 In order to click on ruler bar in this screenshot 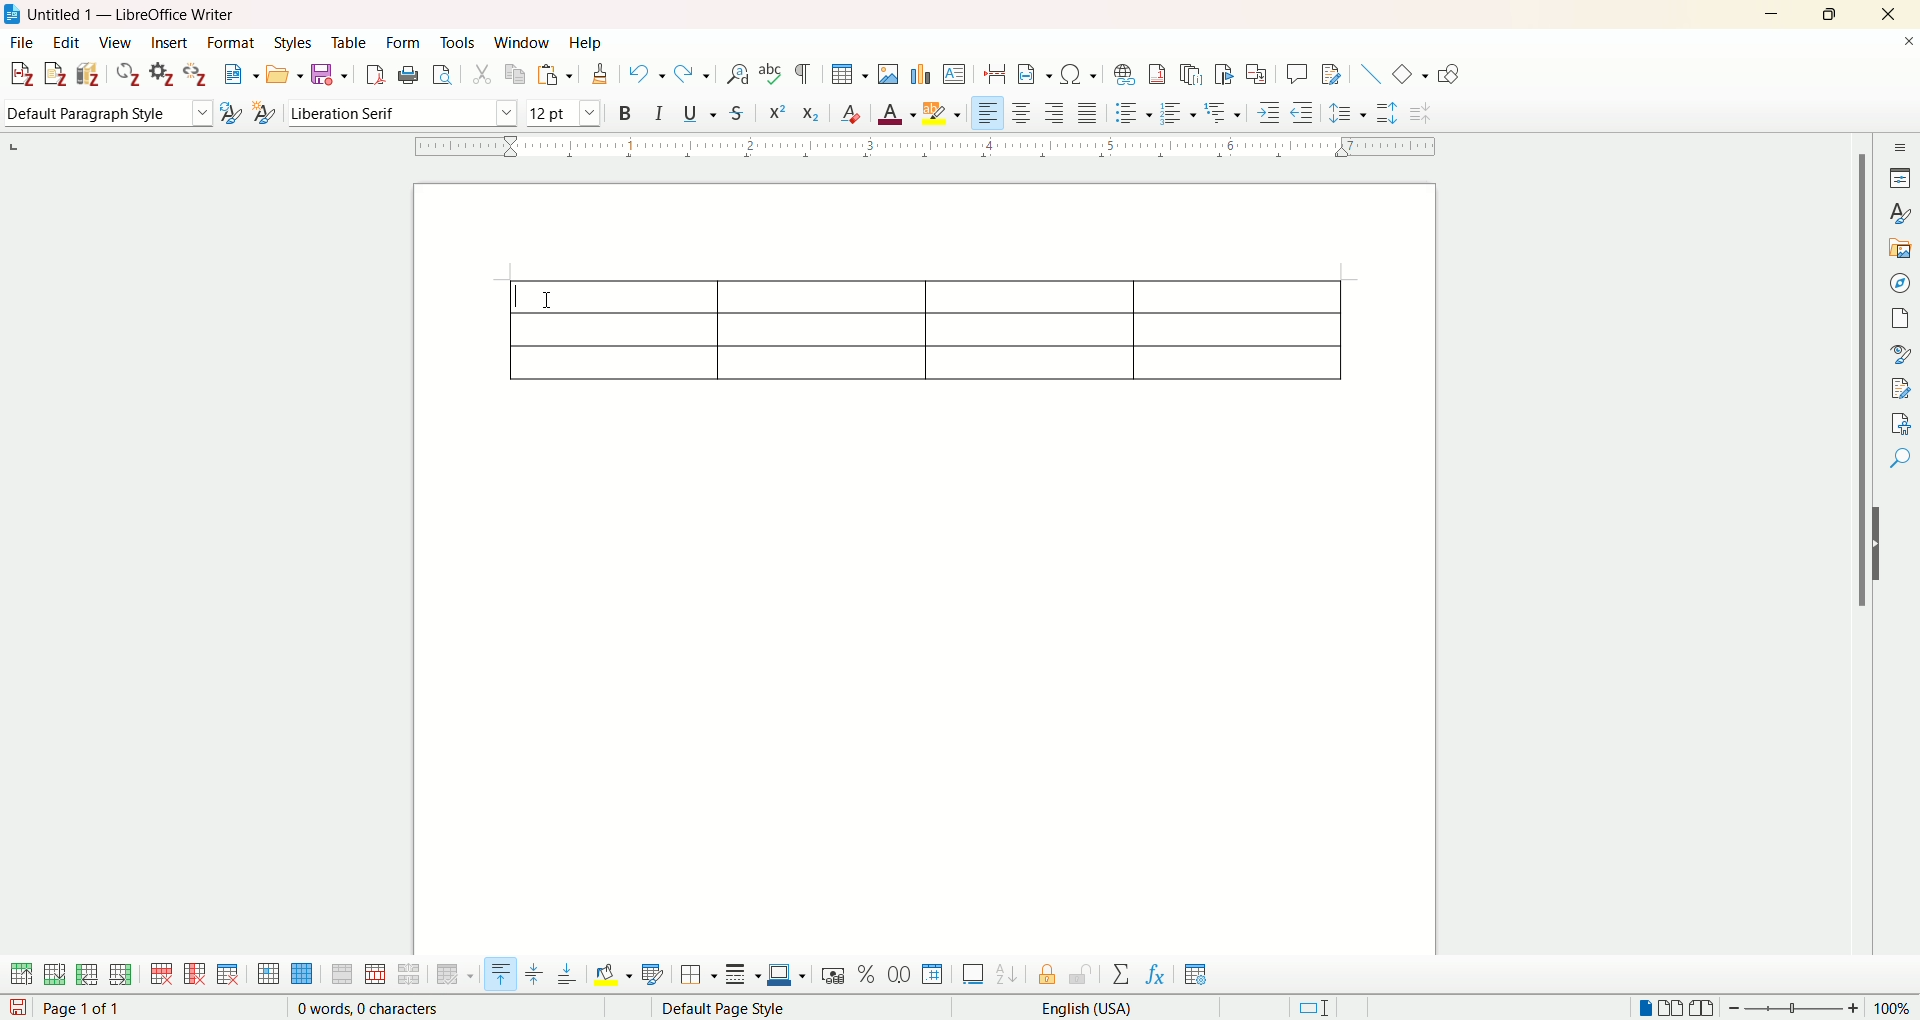, I will do `click(924, 150)`.